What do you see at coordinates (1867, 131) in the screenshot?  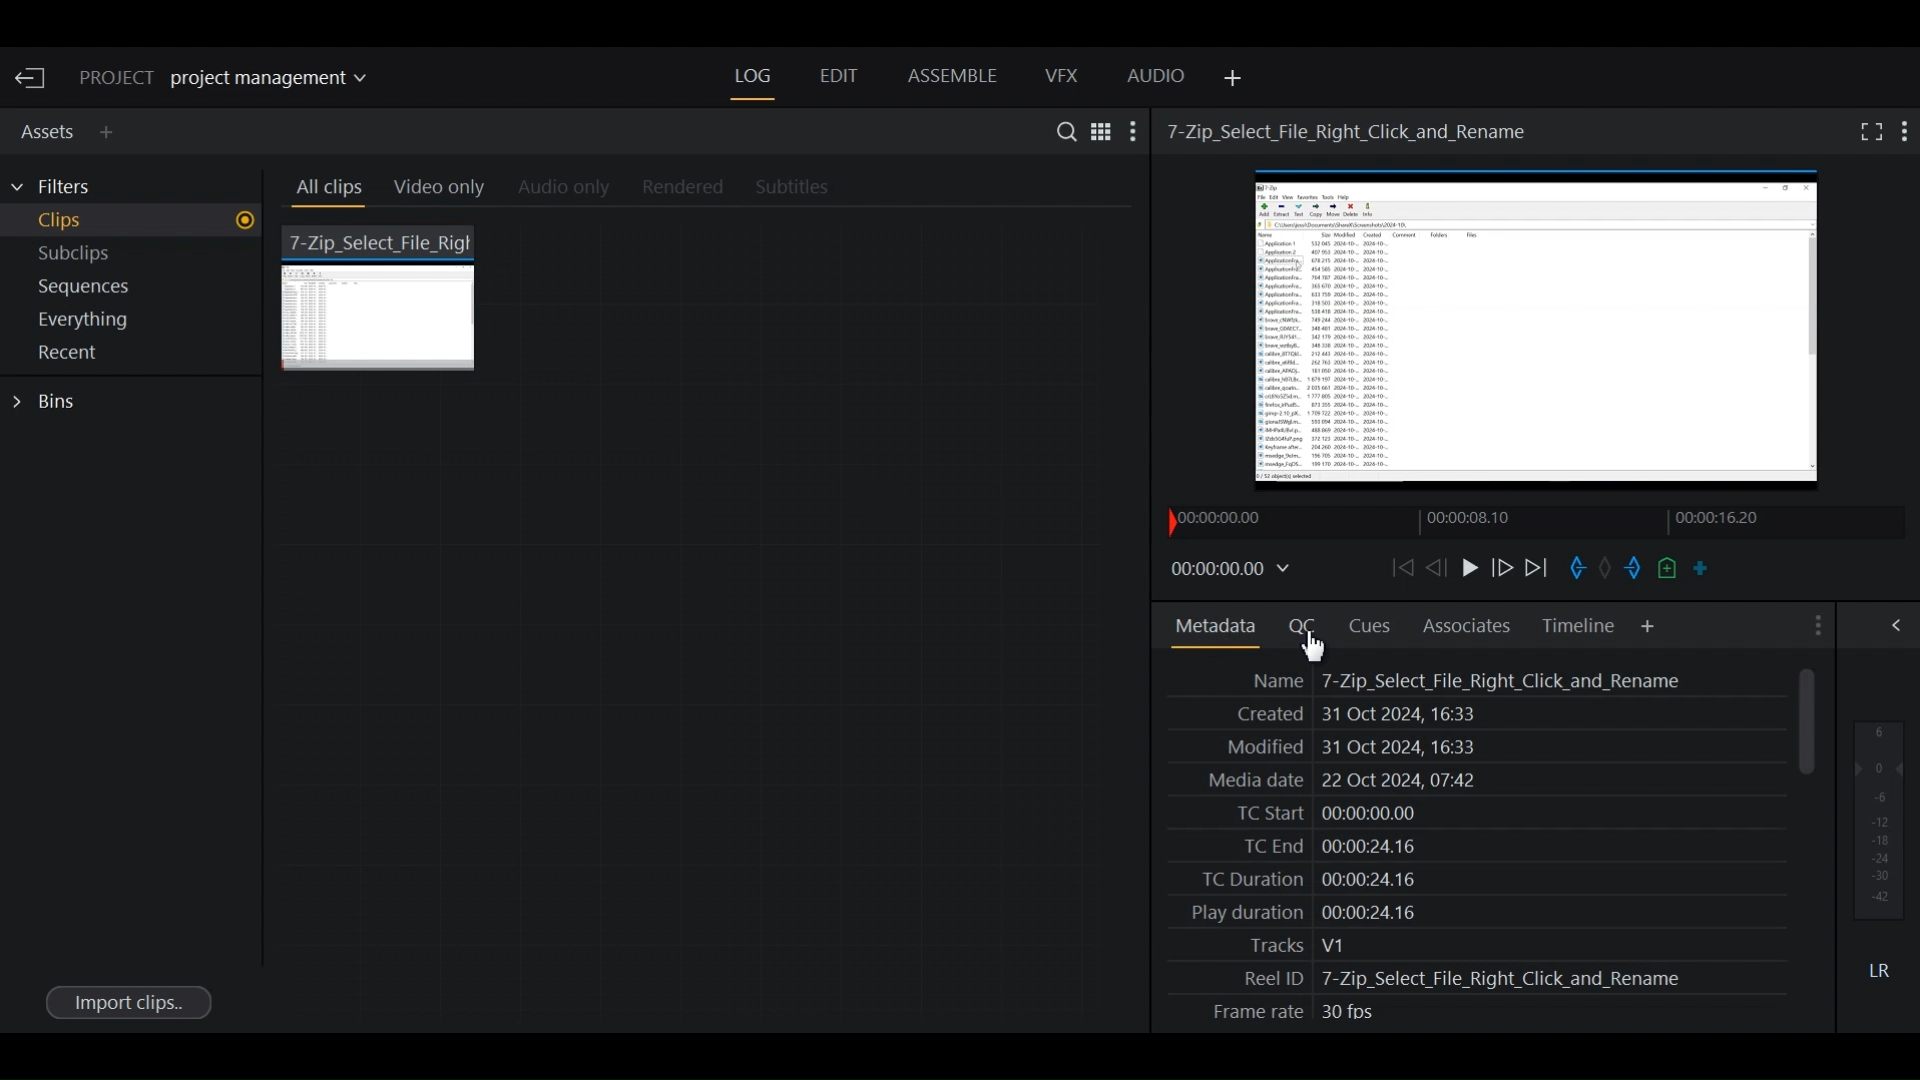 I see `Fullscreen` at bounding box center [1867, 131].